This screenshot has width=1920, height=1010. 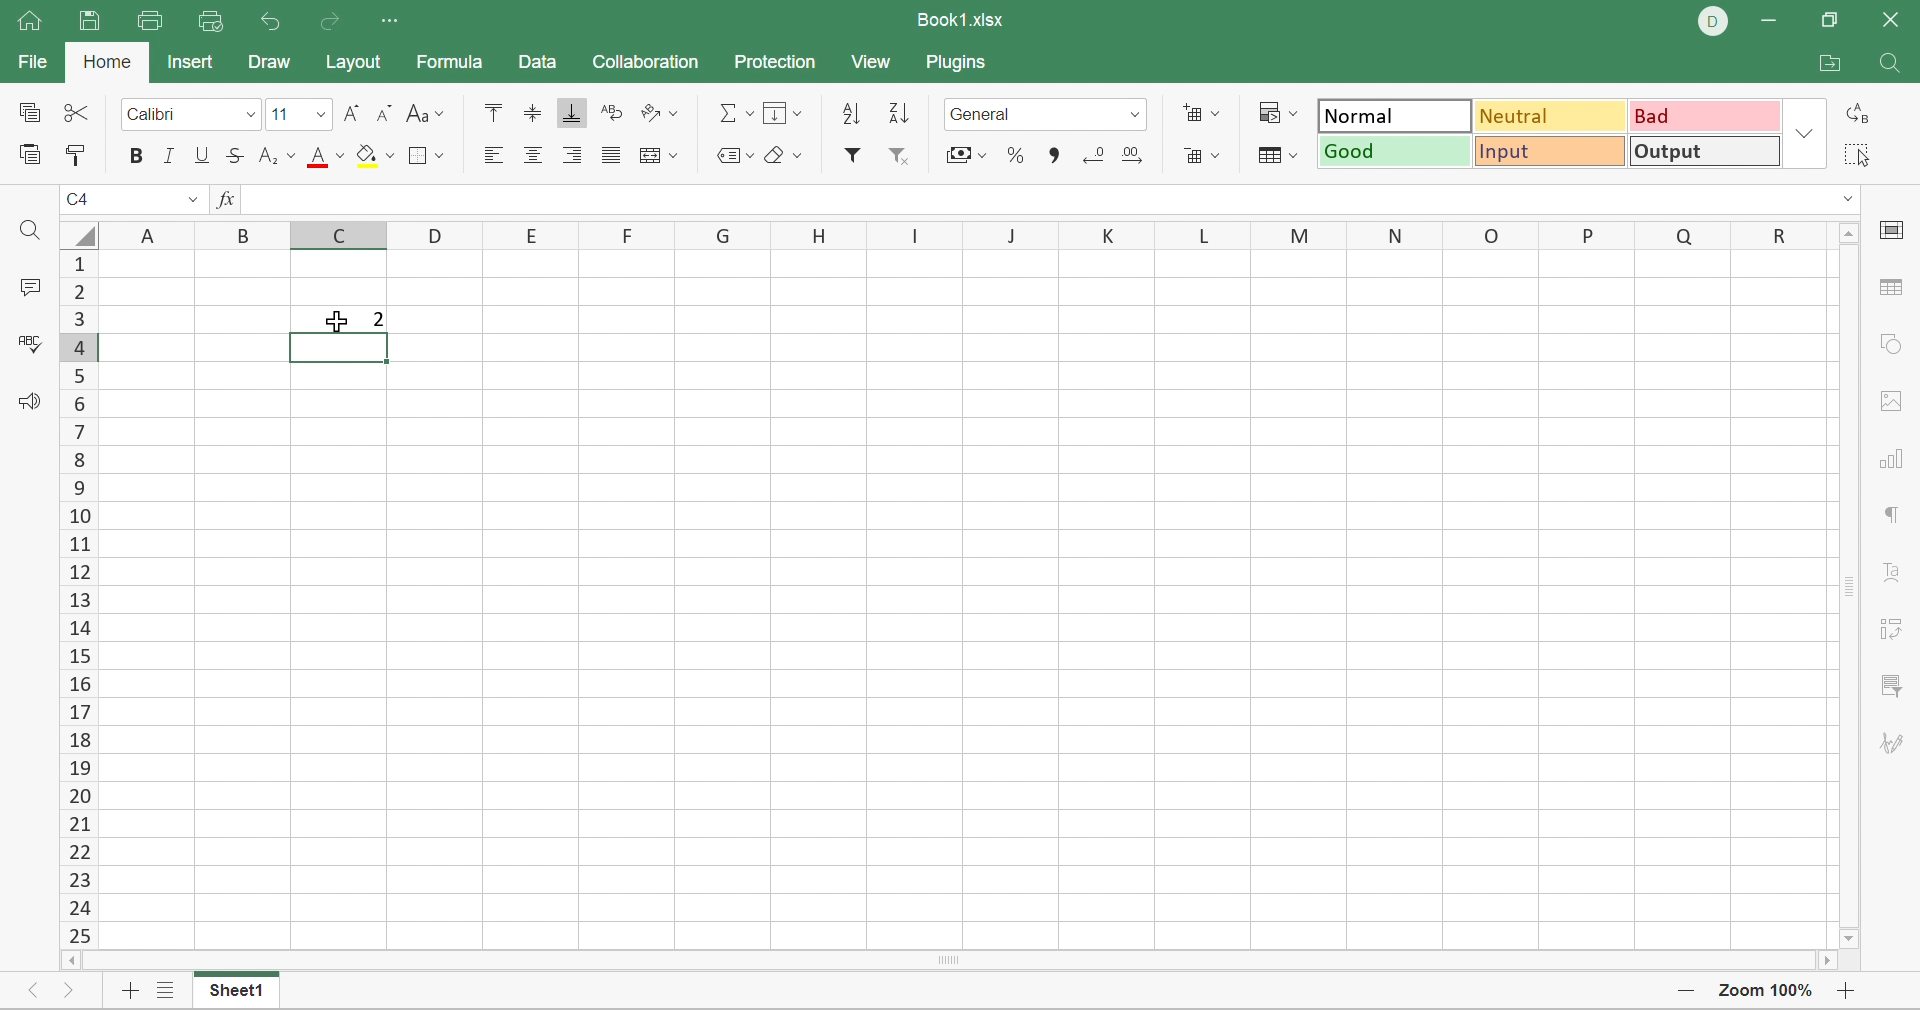 What do you see at coordinates (428, 155) in the screenshot?
I see `Borders` at bounding box center [428, 155].